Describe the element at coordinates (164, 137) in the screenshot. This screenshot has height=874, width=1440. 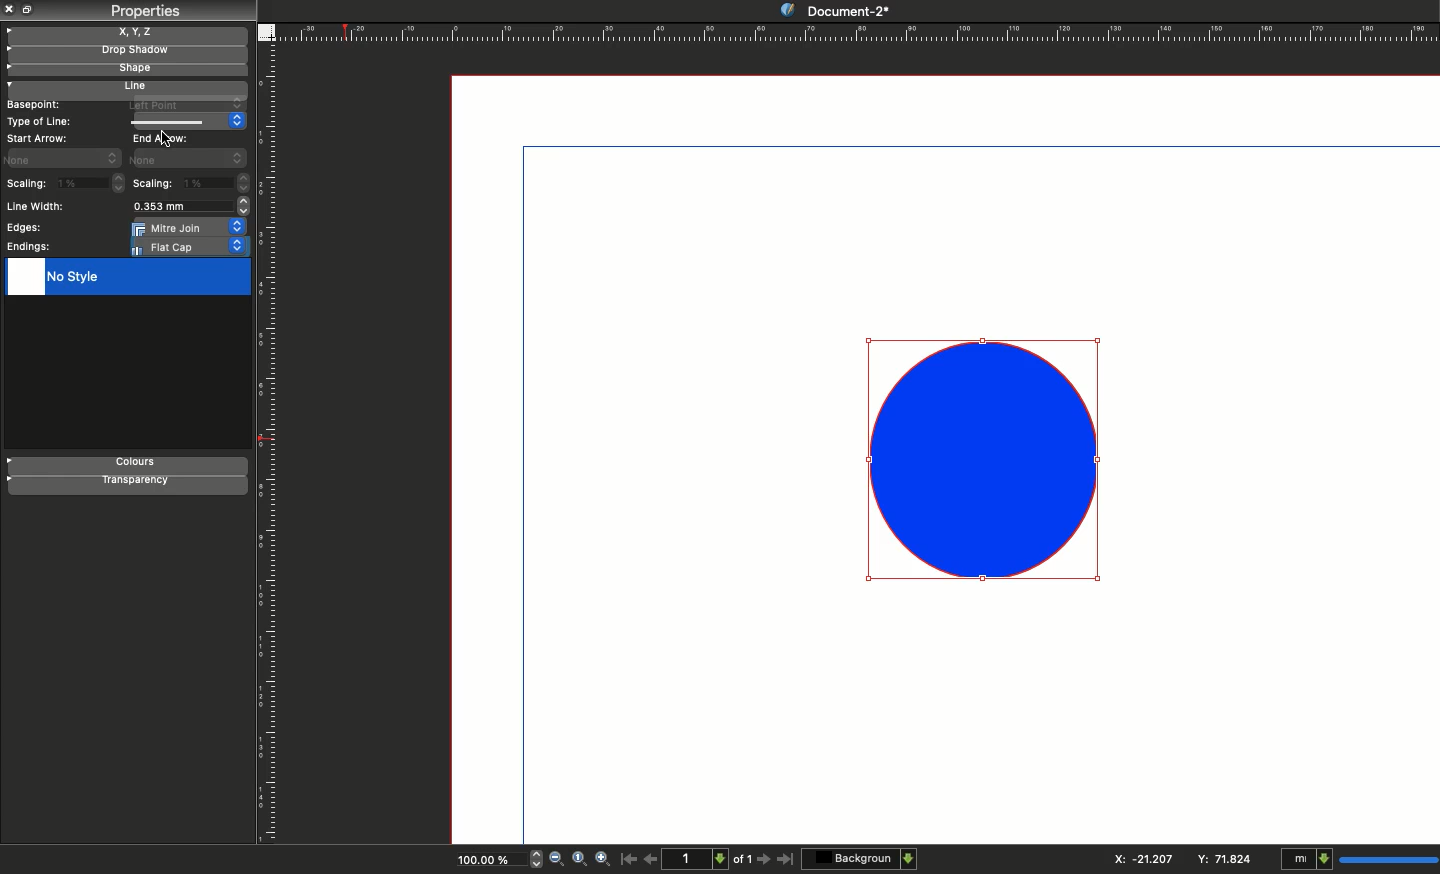
I see `End arrow` at that location.